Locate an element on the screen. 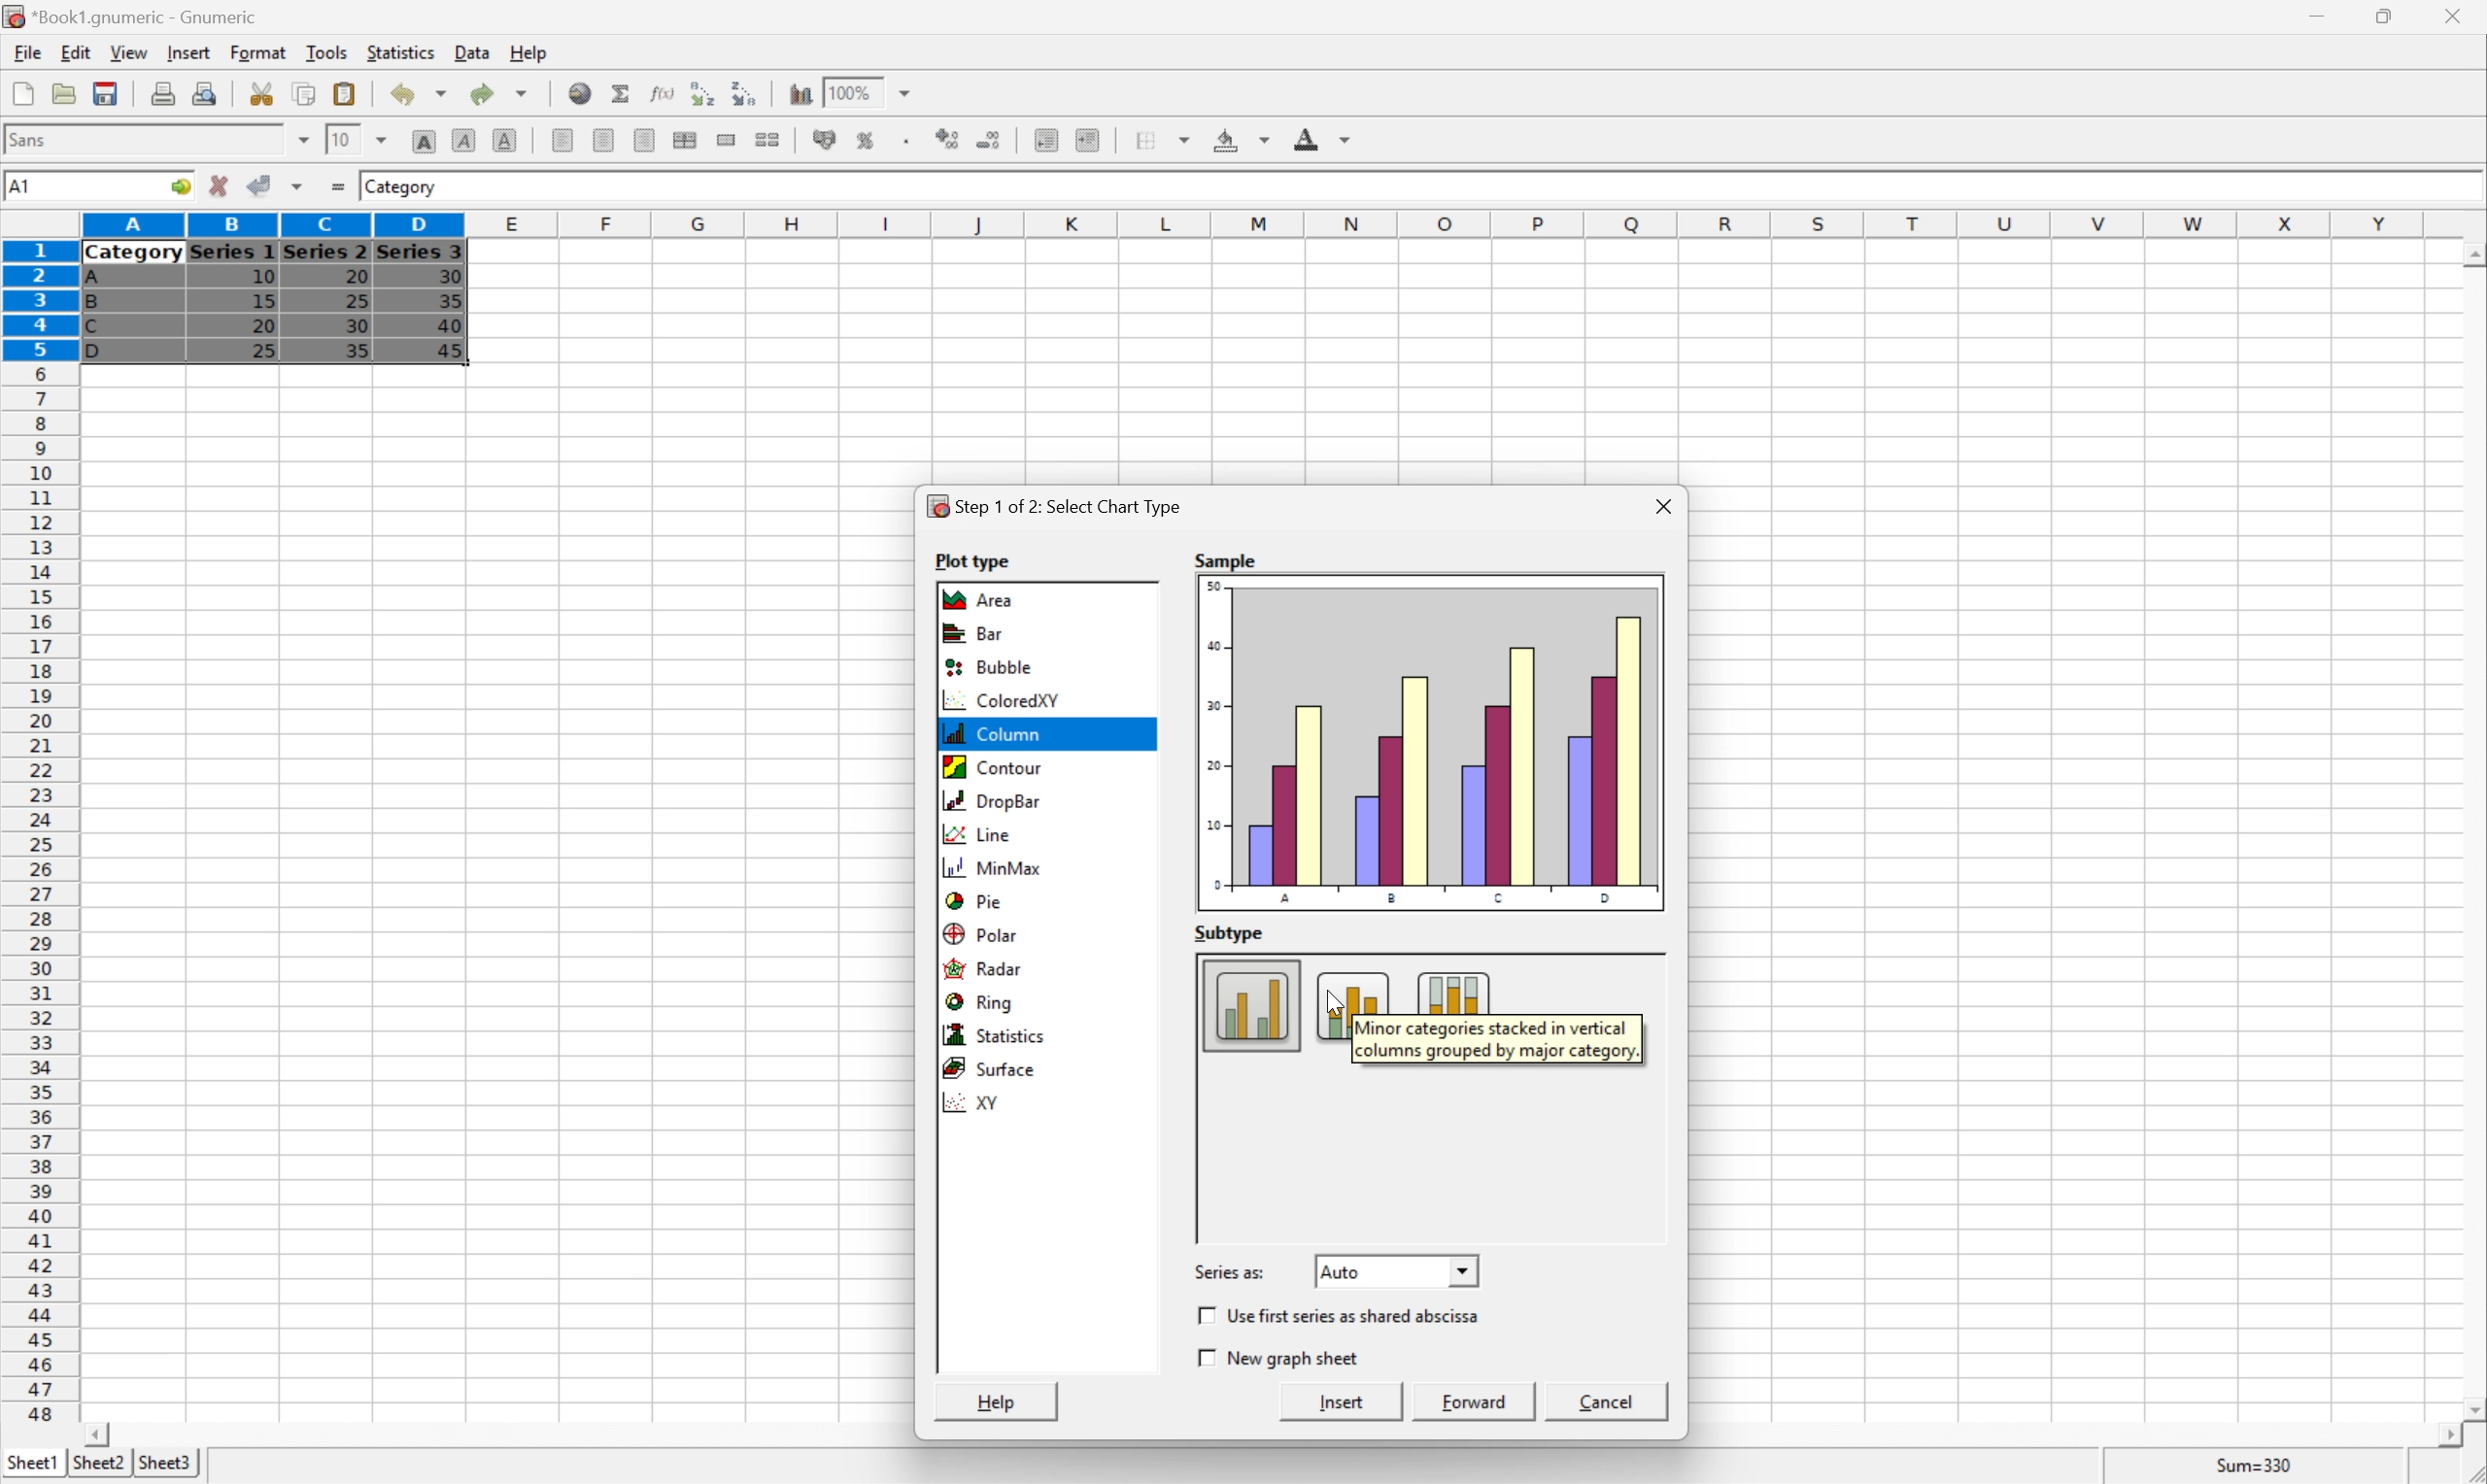 The image size is (2487, 1484). Decrease indent, and align the contents to the left is located at coordinates (1045, 140).